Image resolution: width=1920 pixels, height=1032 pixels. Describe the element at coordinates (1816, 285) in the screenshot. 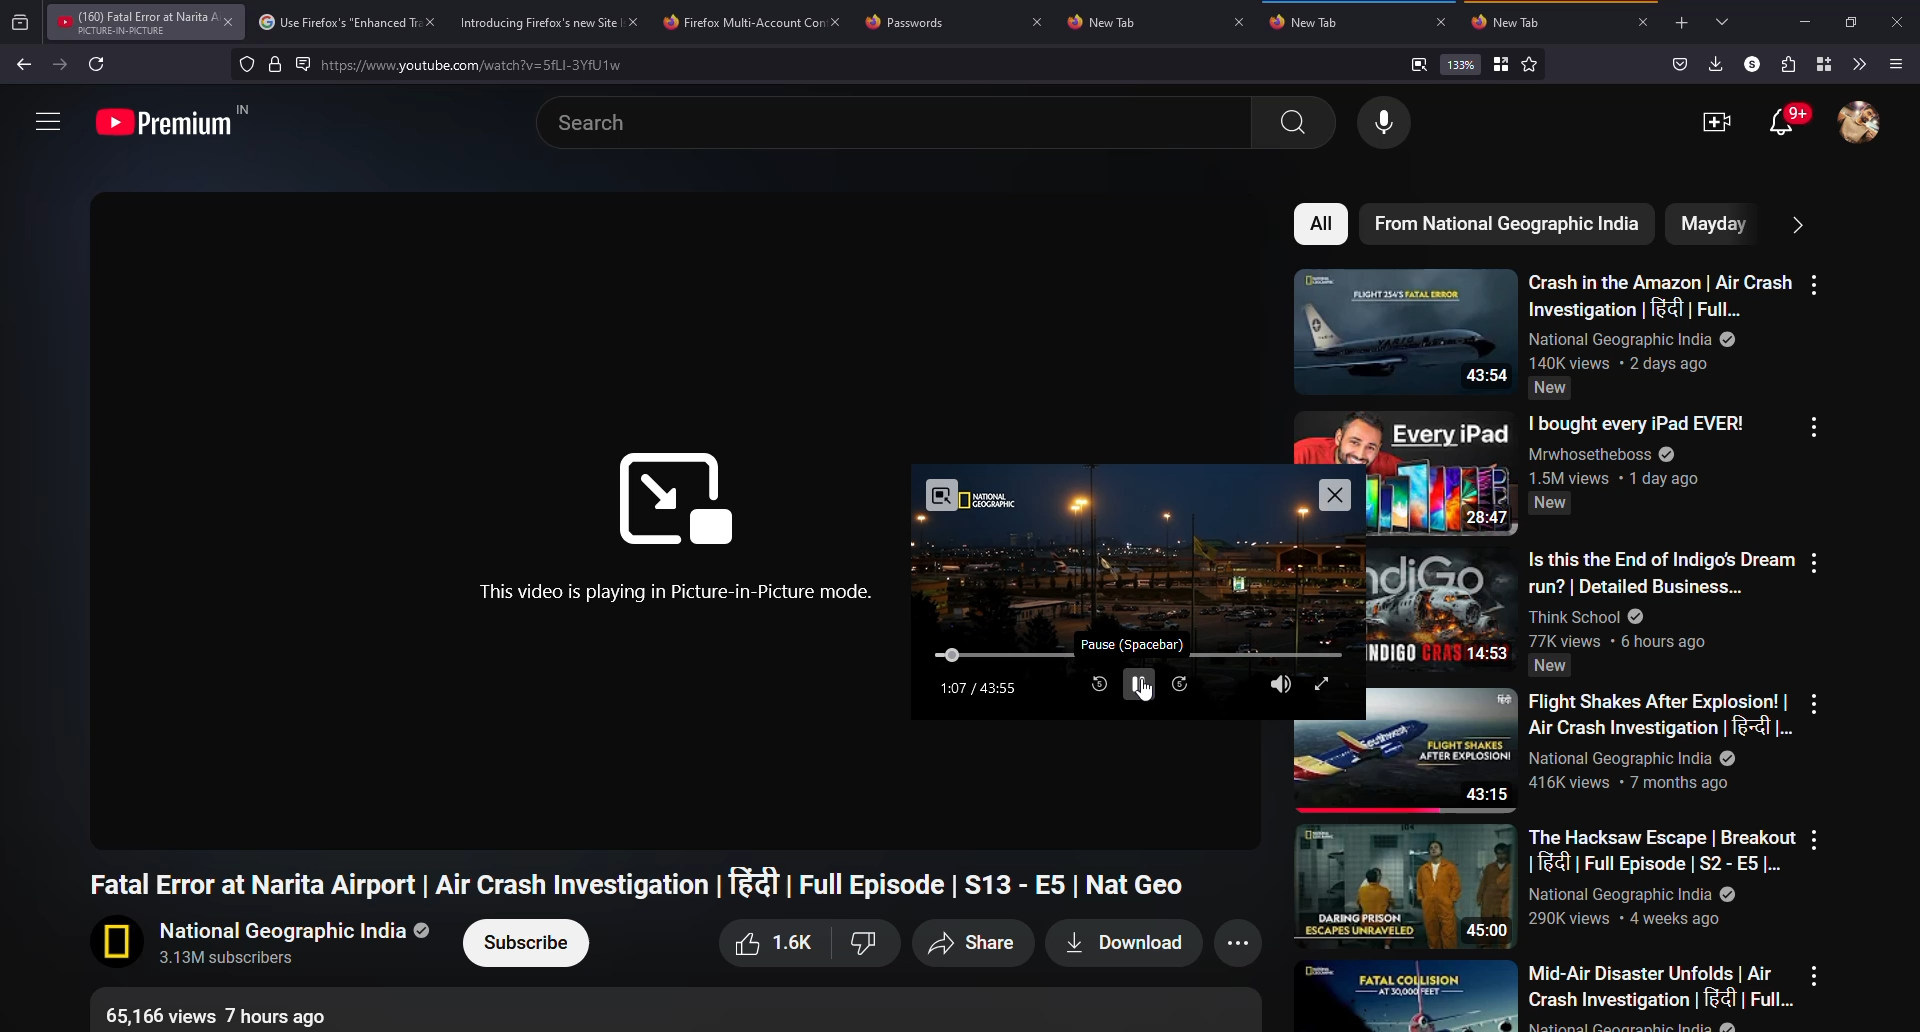

I see `more` at that location.